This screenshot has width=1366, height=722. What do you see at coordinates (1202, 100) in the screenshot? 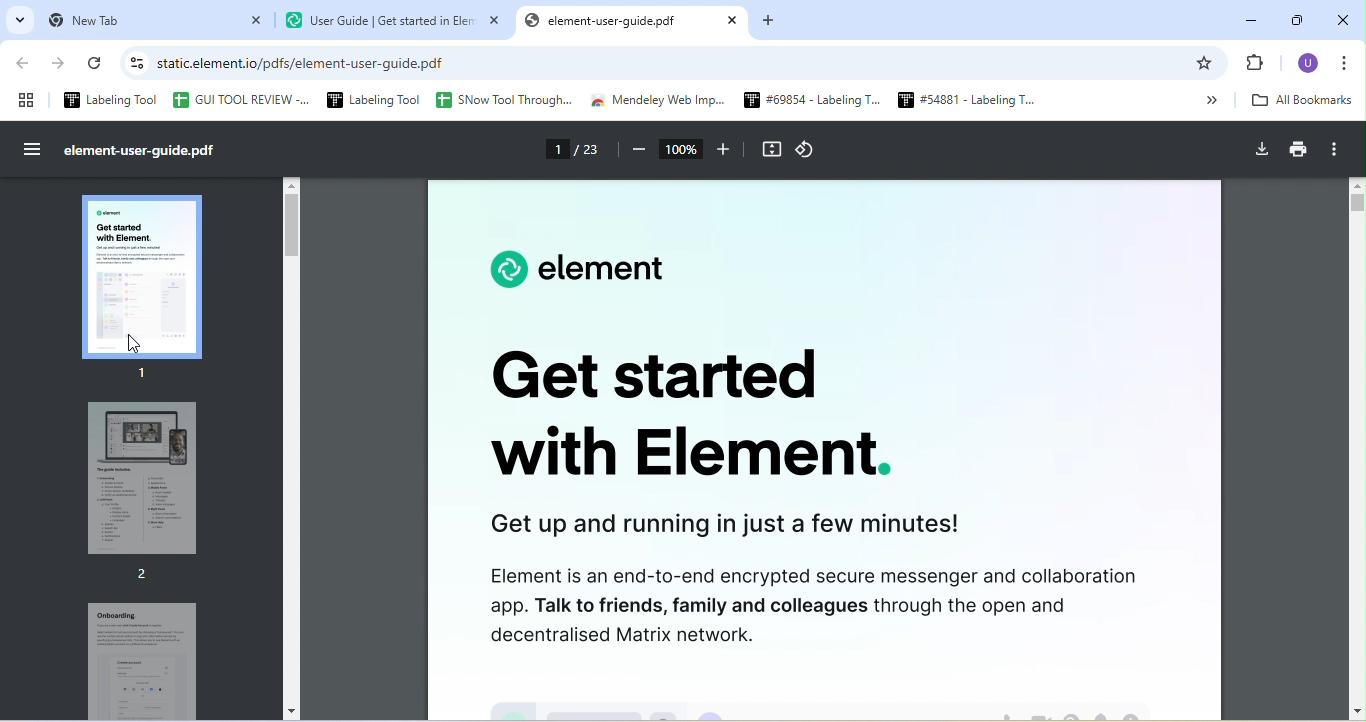
I see `More ` at bounding box center [1202, 100].